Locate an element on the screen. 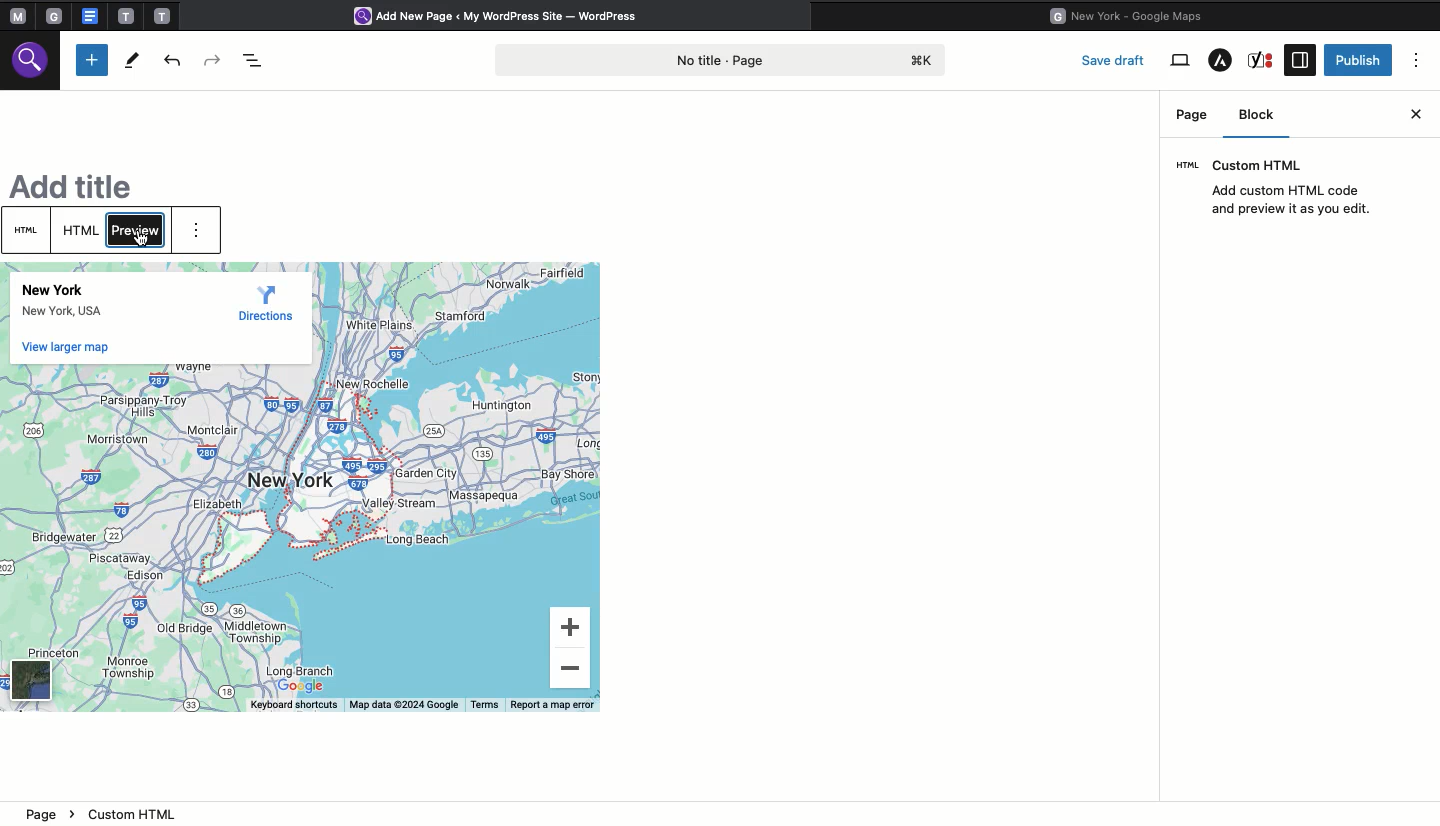 This screenshot has width=1440, height=826. Redo is located at coordinates (214, 57).